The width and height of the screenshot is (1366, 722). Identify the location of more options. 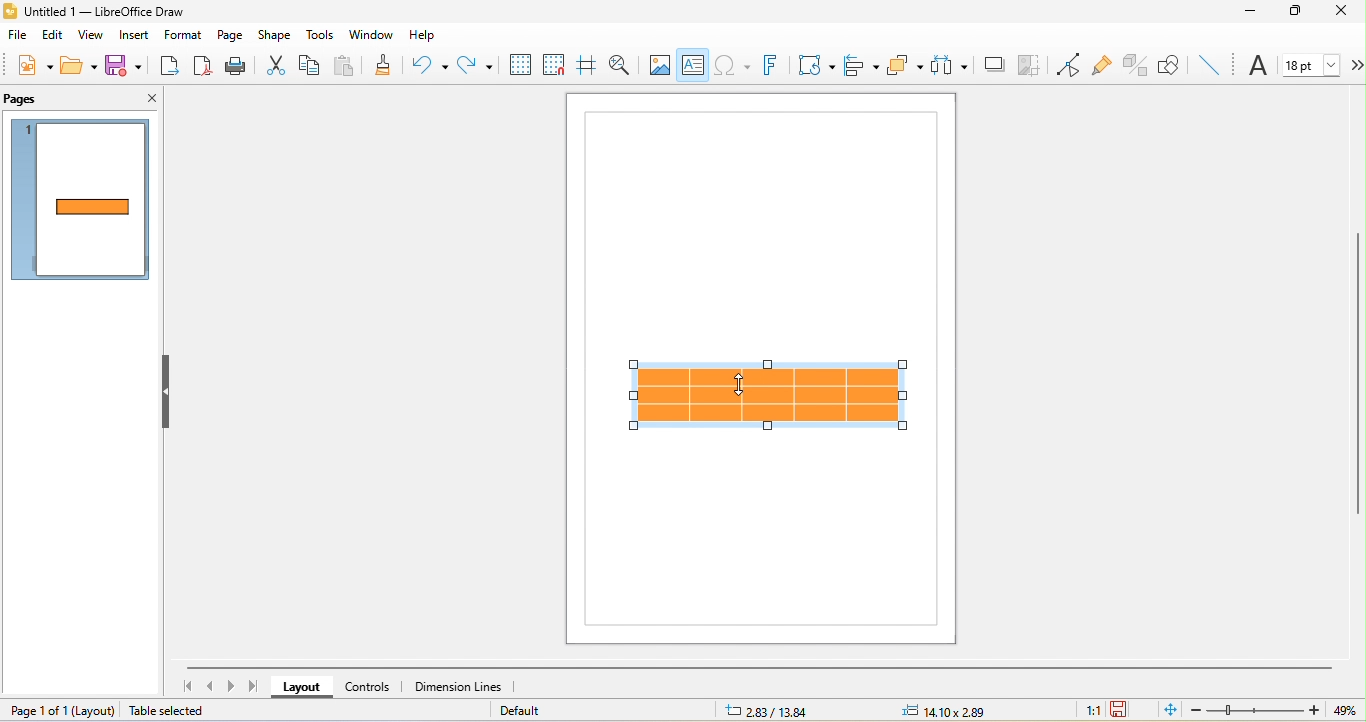
(1357, 67).